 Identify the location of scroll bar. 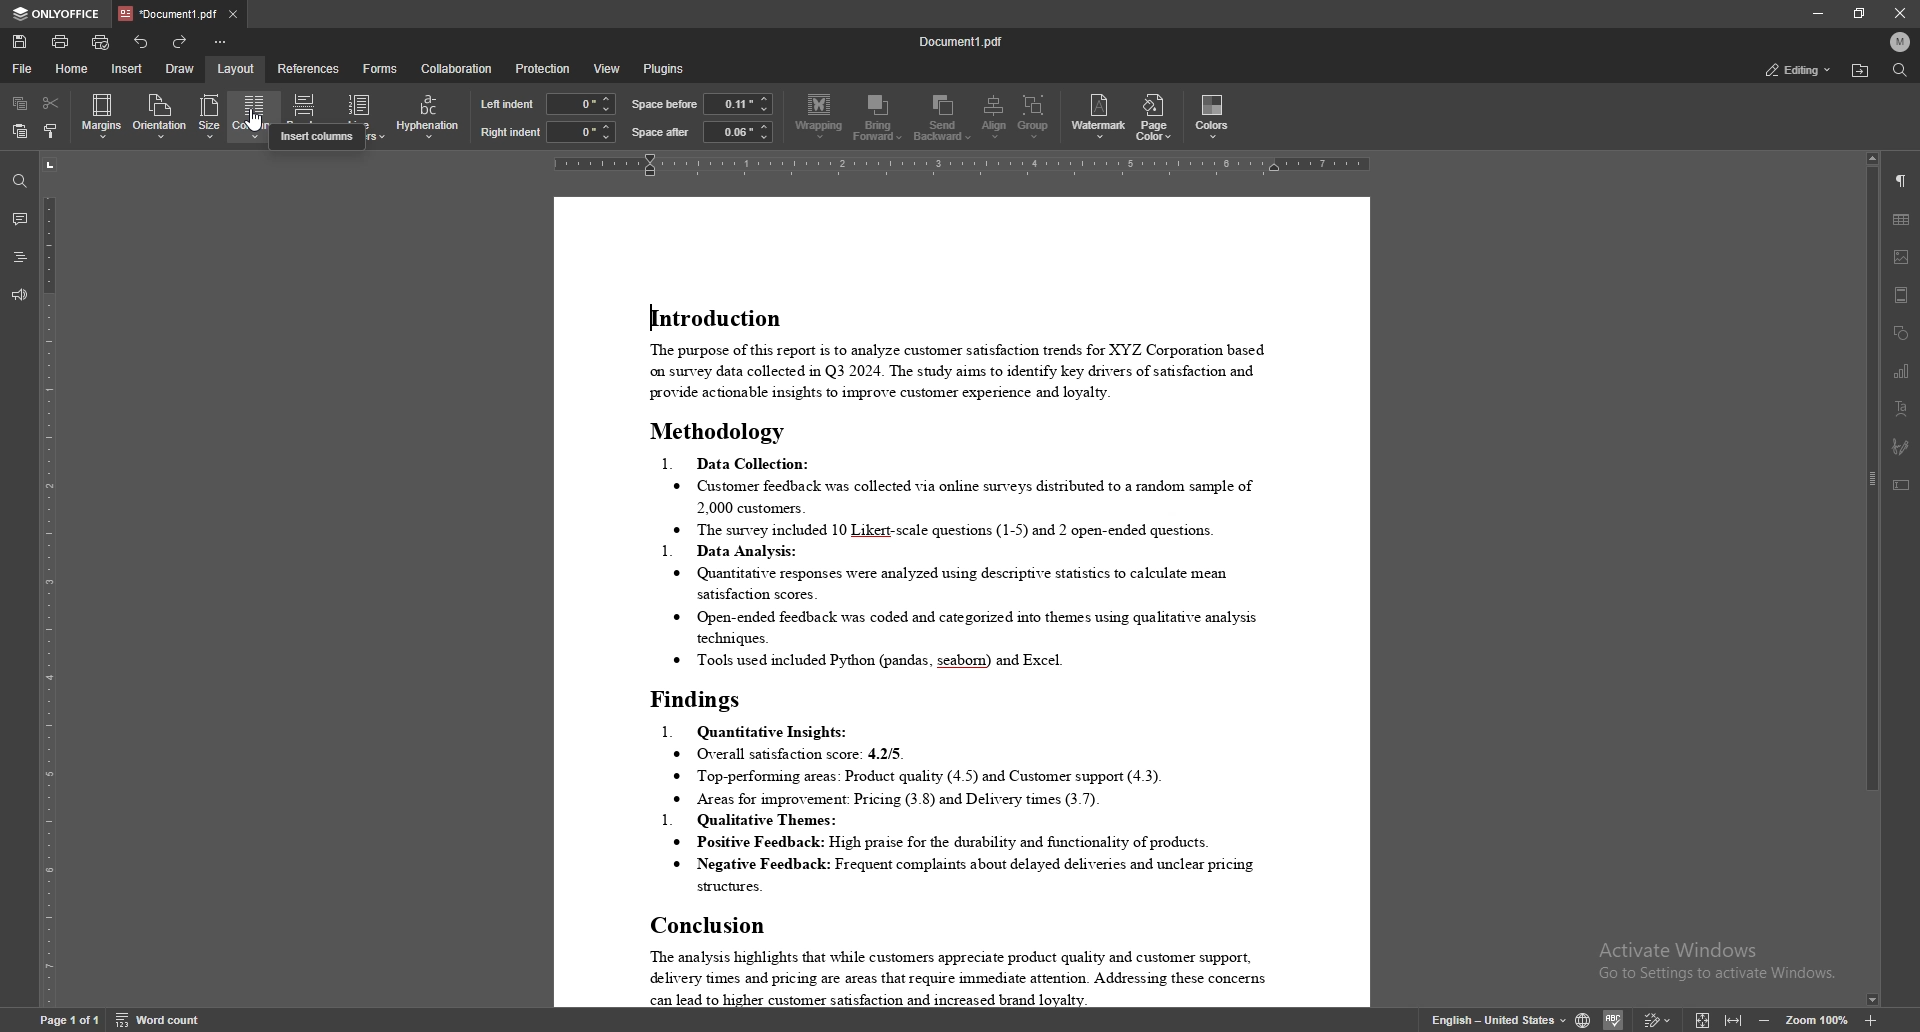
(1868, 579).